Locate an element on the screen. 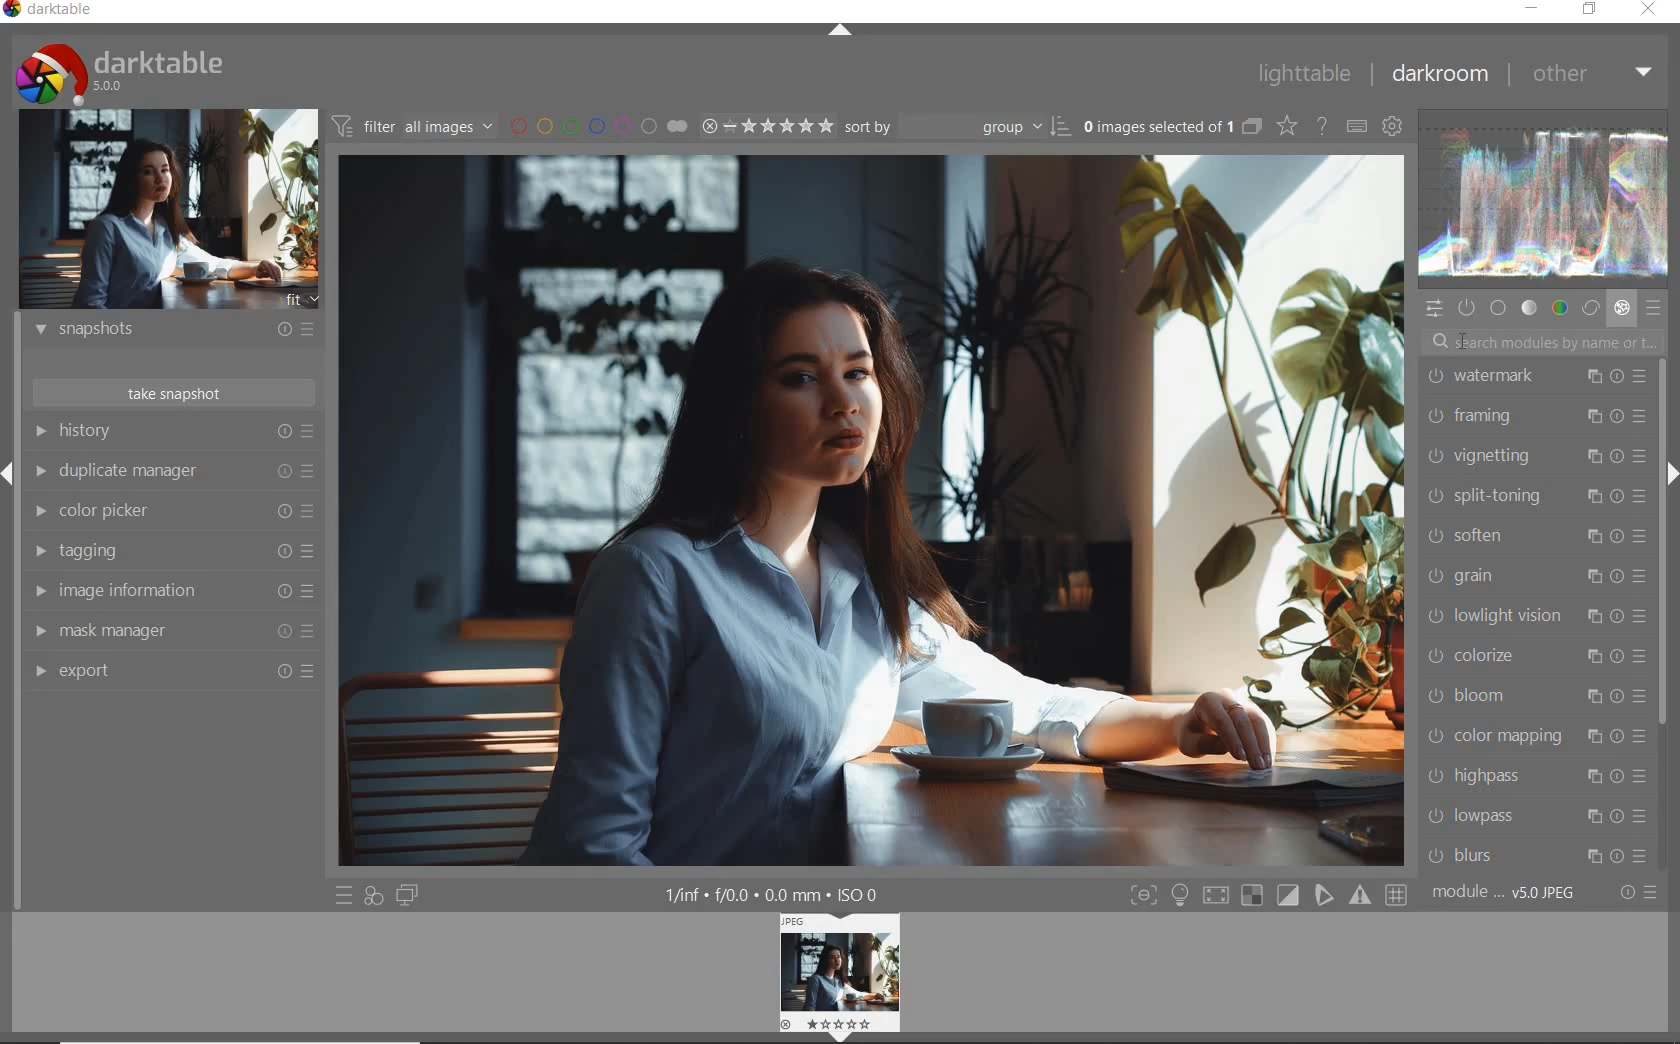 The height and width of the screenshot is (1044, 1680). range rating of selected images is located at coordinates (767, 126).